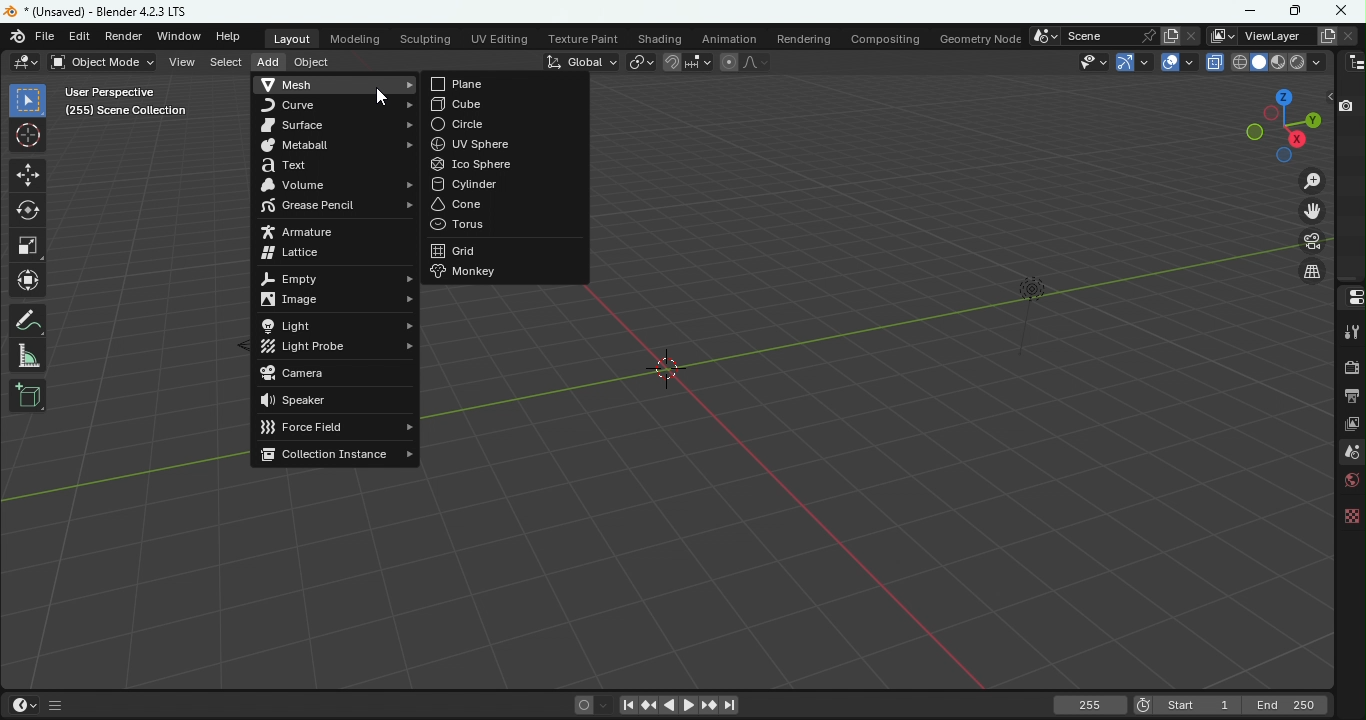 The image size is (1366, 720). I want to click on Edit, so click(82, 36).